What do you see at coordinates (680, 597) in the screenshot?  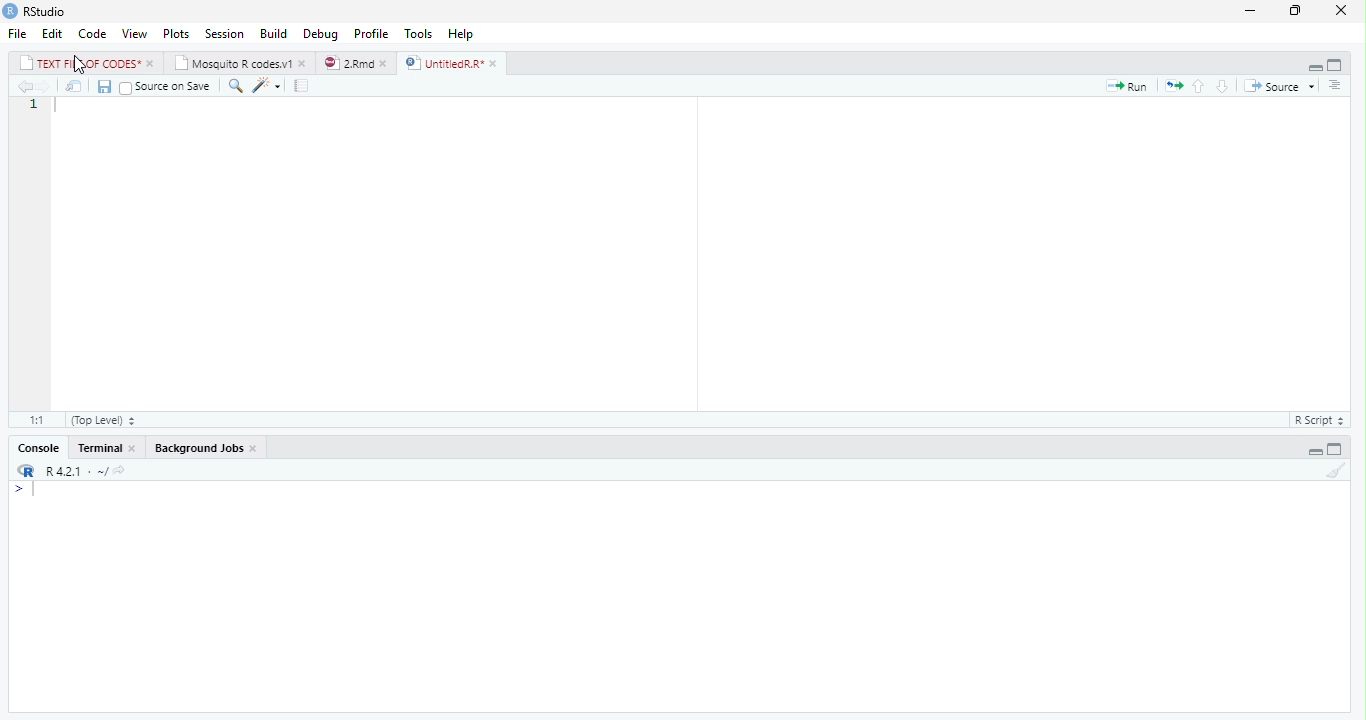 I see `Console` at bounding box center [680, 597].